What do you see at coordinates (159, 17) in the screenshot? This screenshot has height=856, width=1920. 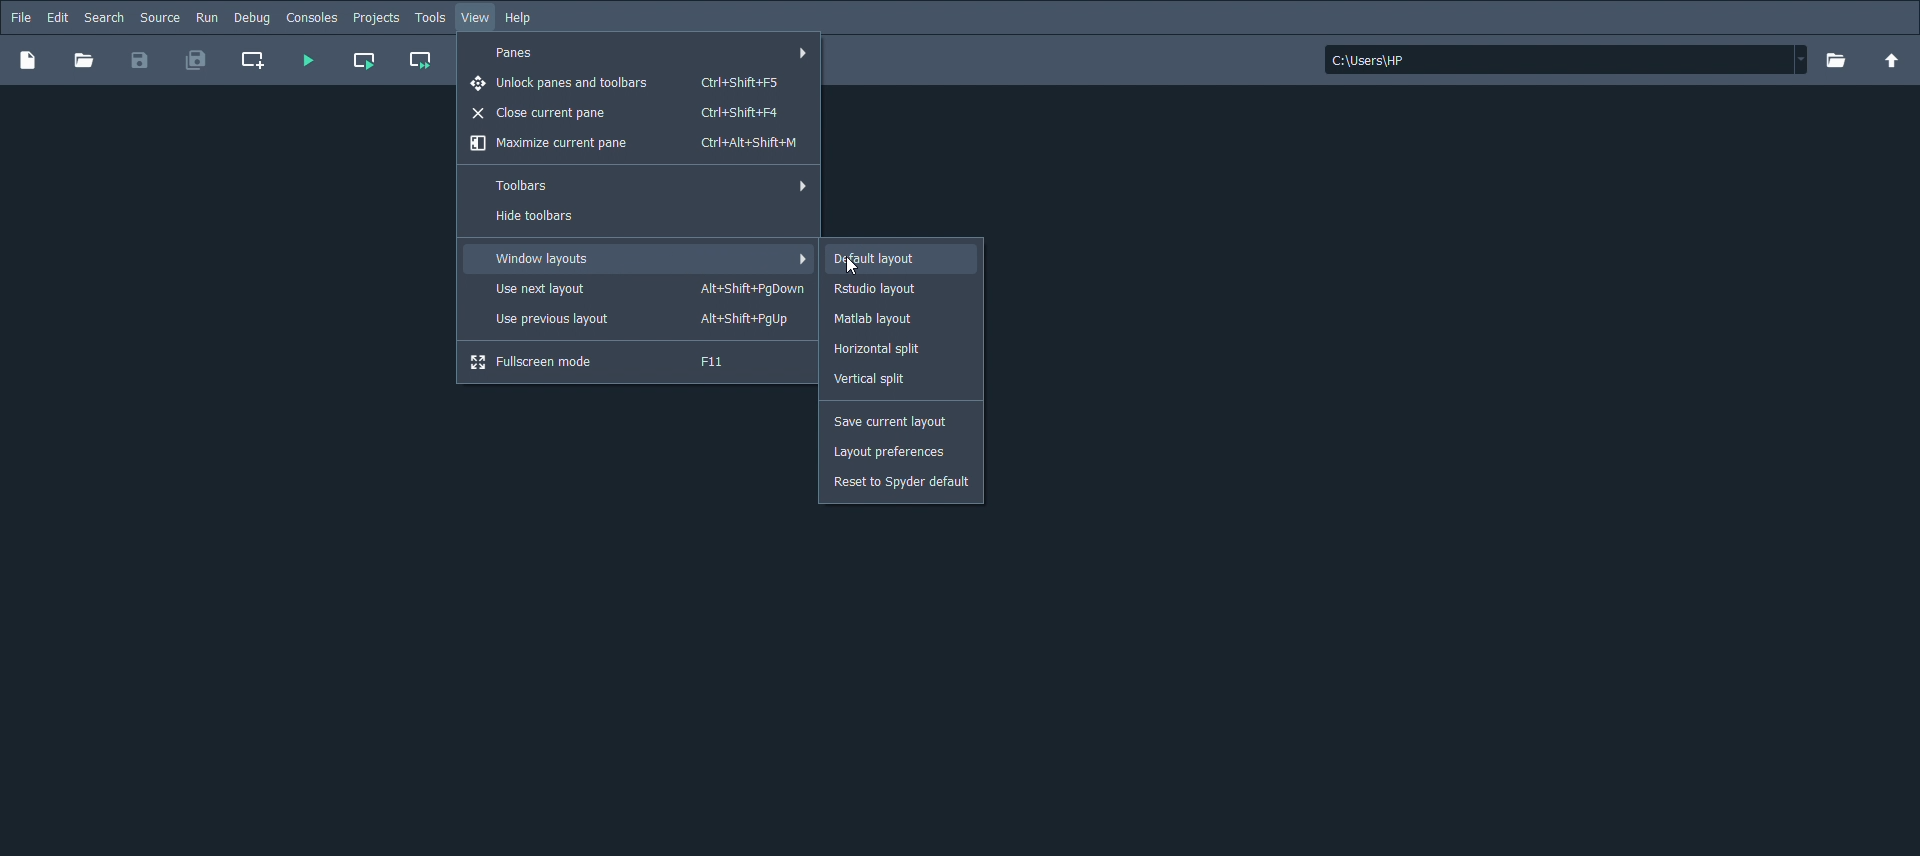 I see `Source` at bounding box center [159, 17].